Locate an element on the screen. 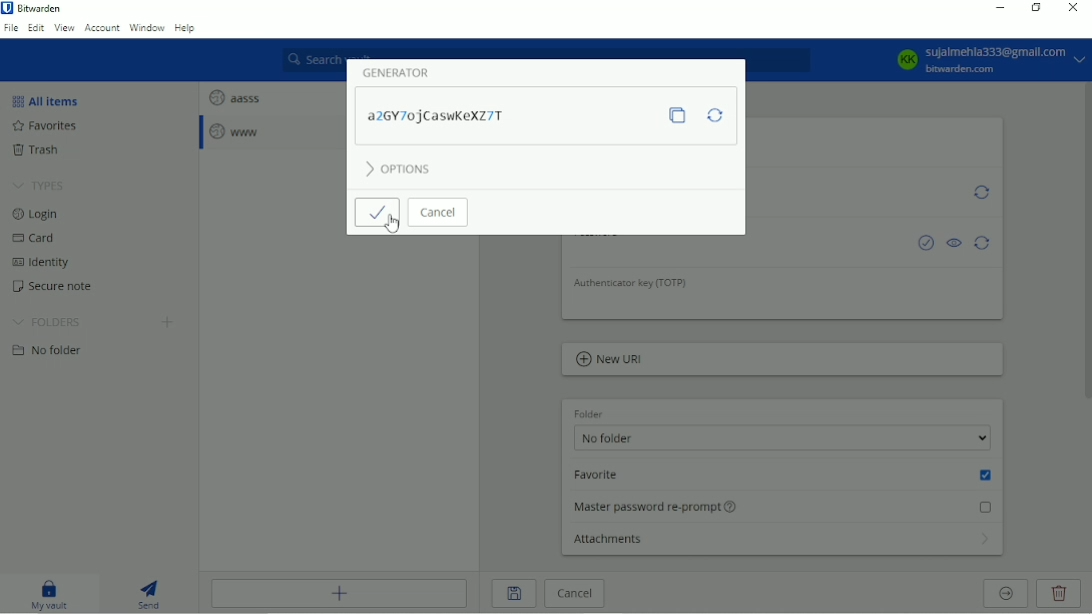 The image size is (1092, 614). No folder is located at coordinates (784, 439).